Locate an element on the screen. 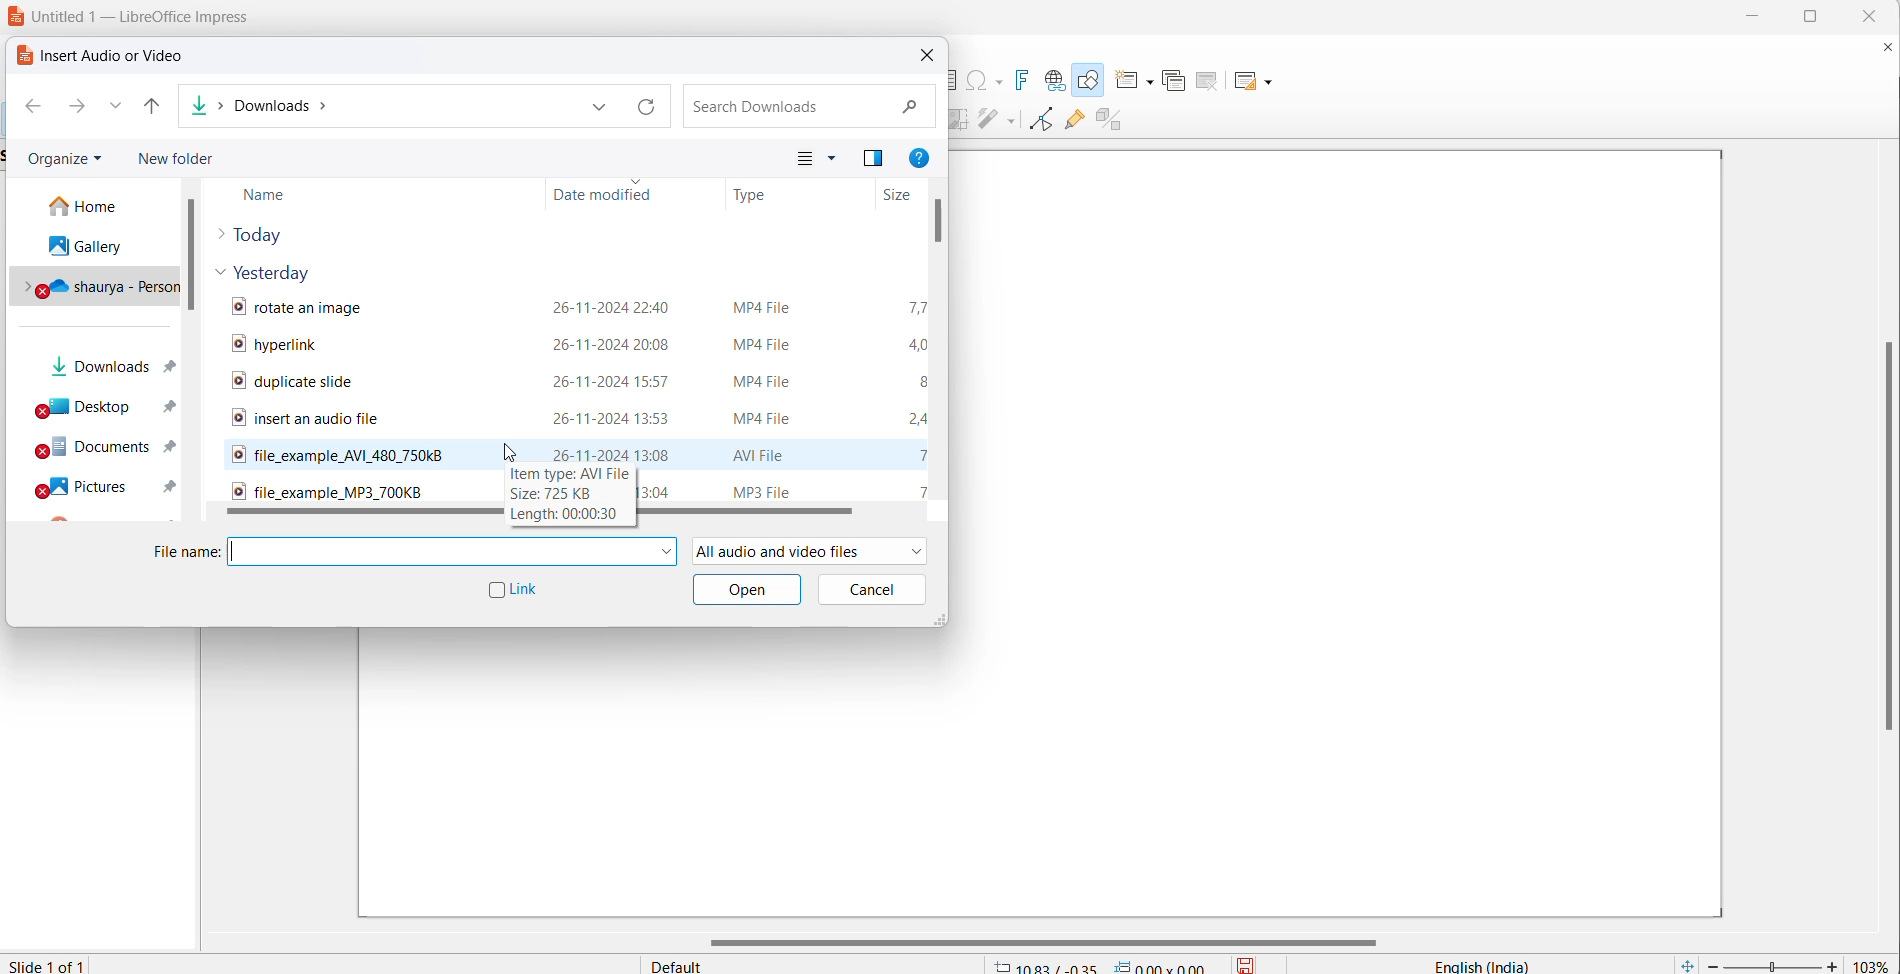 The height and width of the screenshot is (974, 1900). up to is located at coordinates (154, 106).